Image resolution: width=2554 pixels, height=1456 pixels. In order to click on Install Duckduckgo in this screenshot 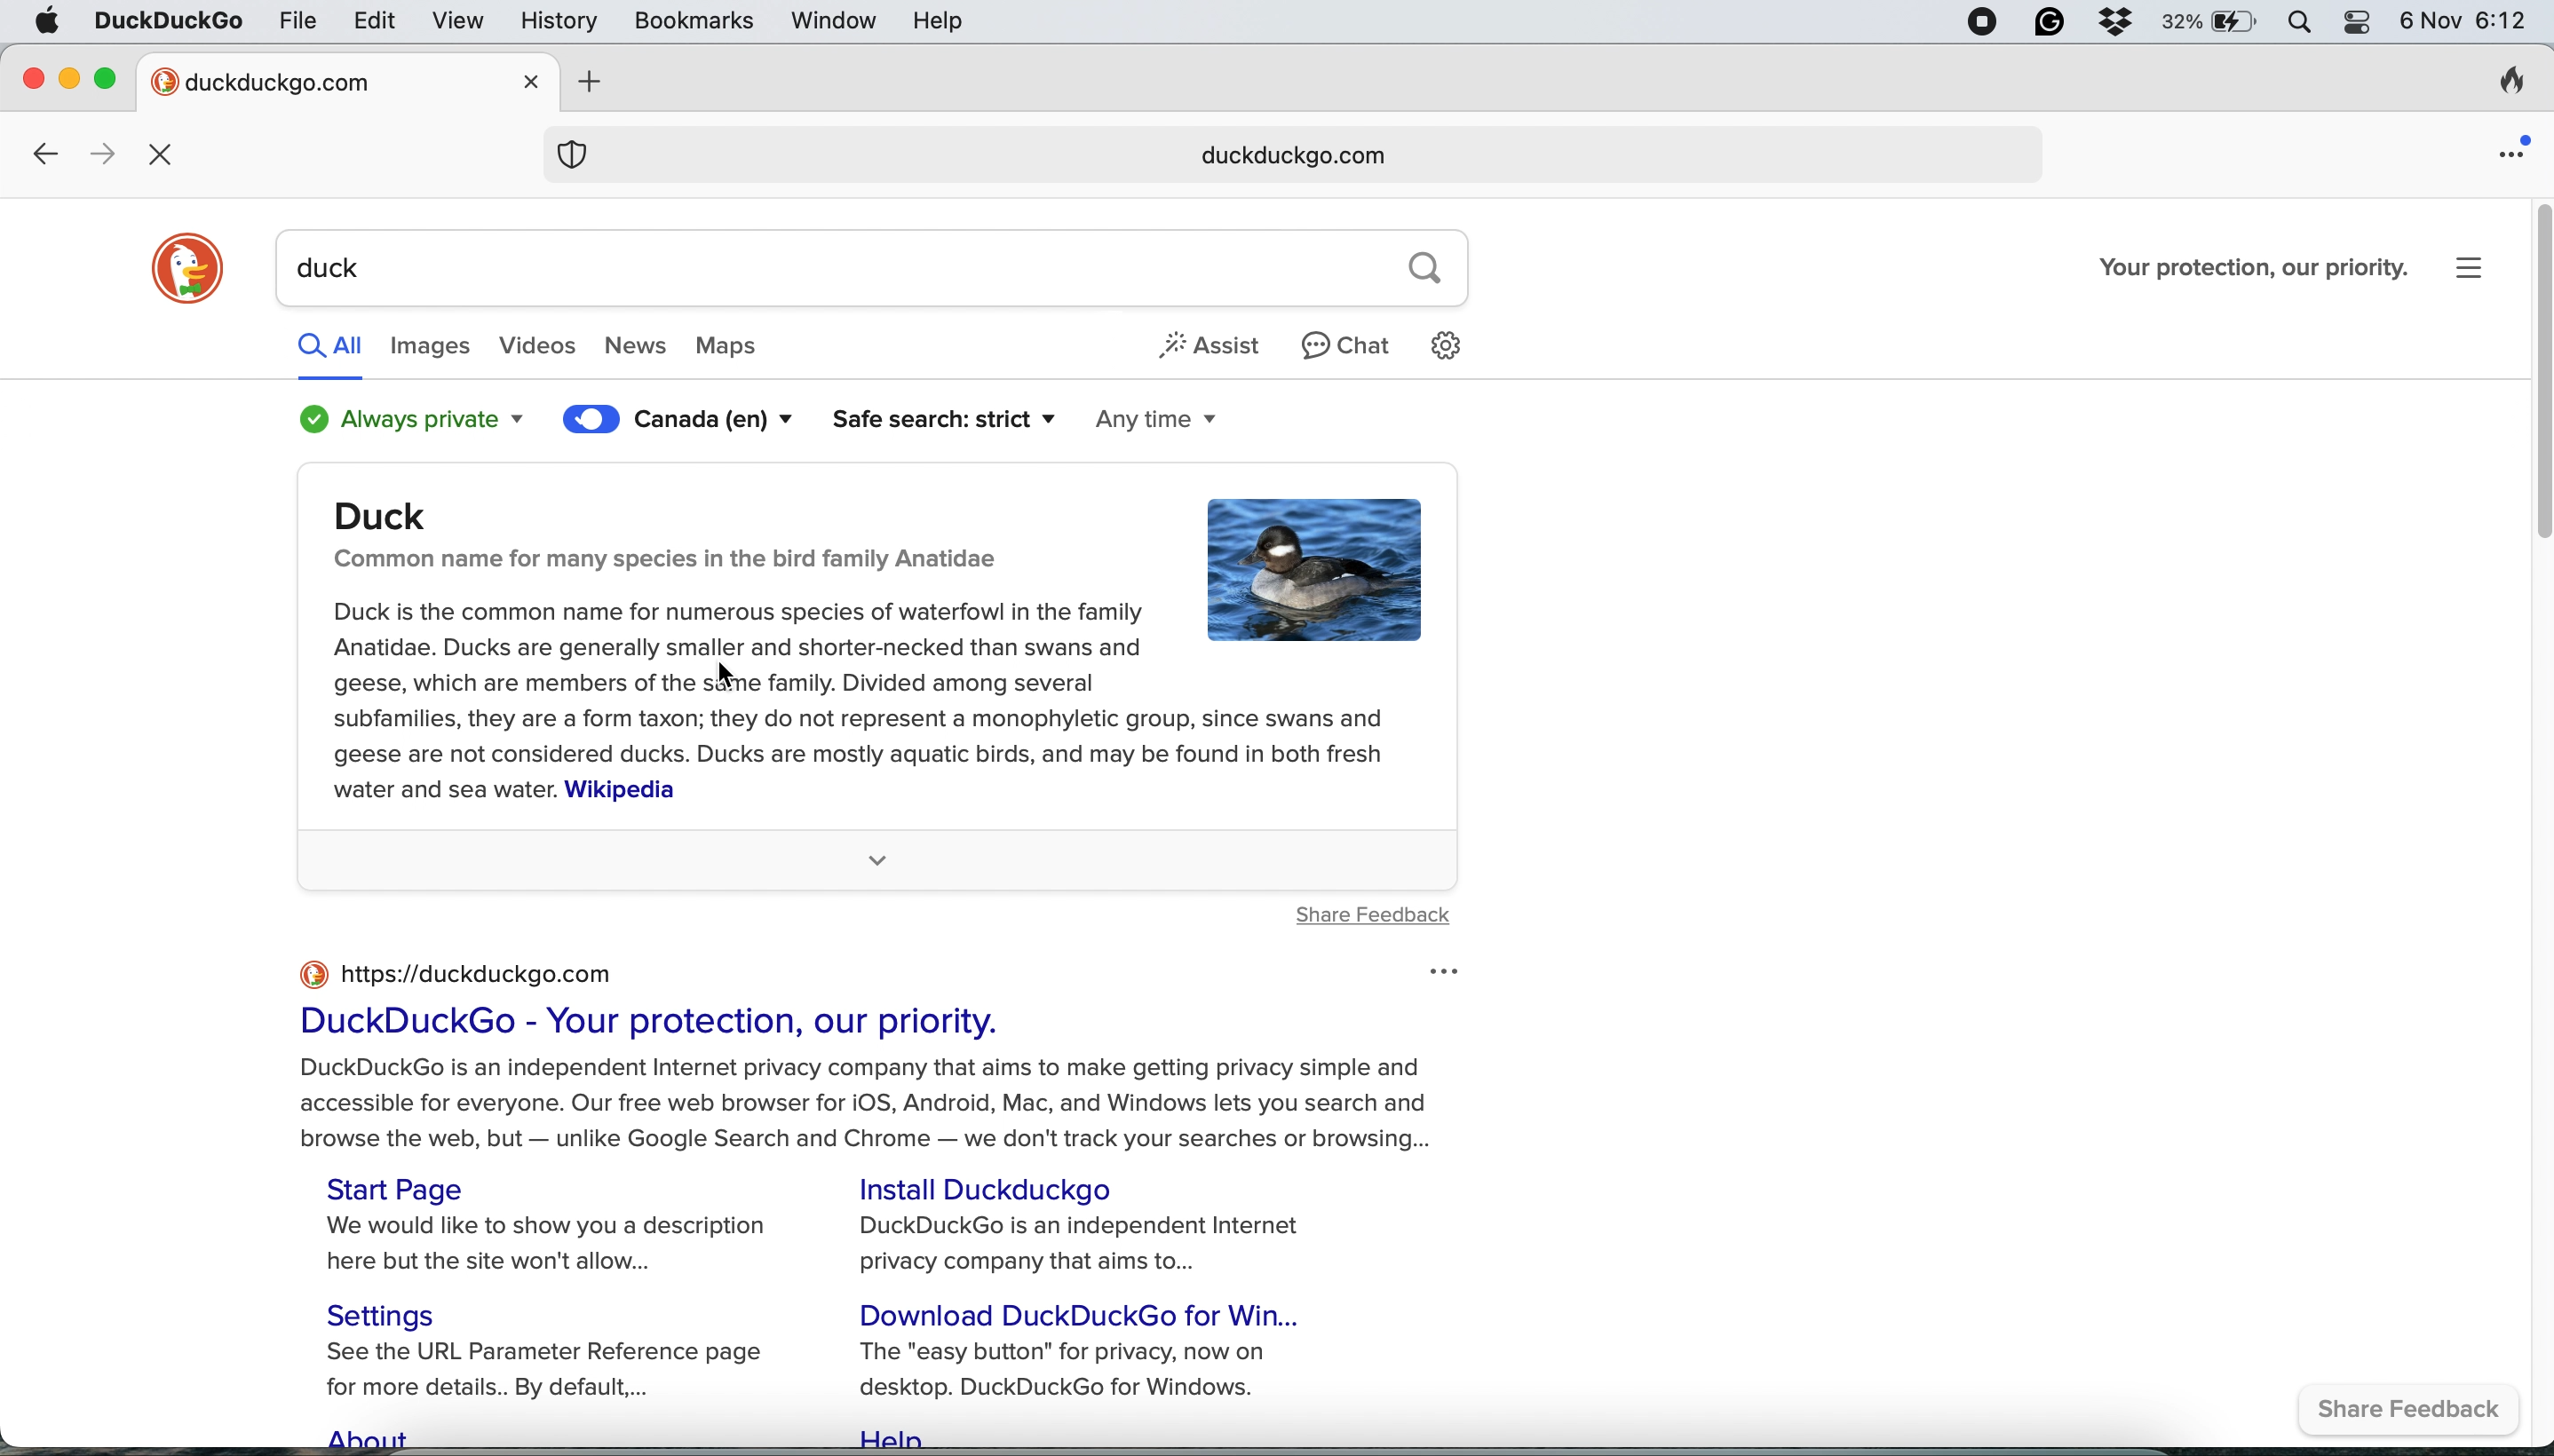, I will do `click(1000, 1188)`.